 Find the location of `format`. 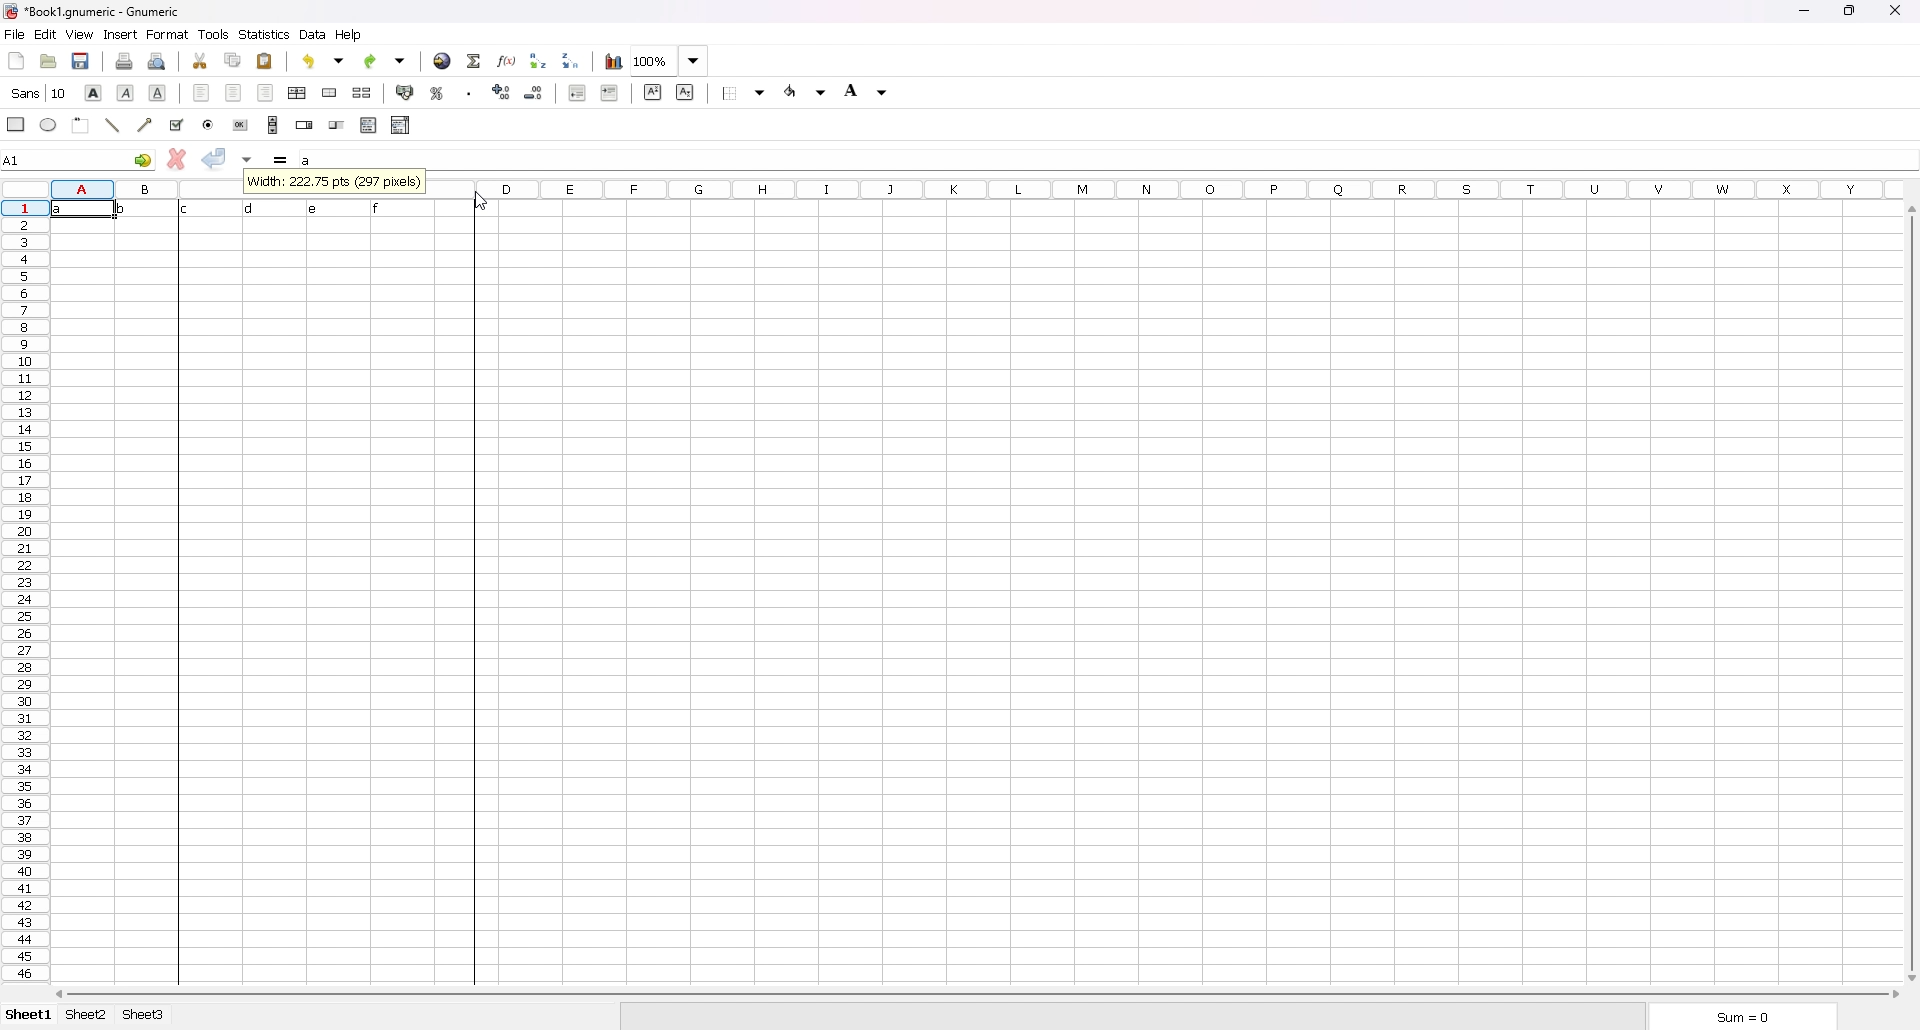

format is located at coordinates (168, 34).